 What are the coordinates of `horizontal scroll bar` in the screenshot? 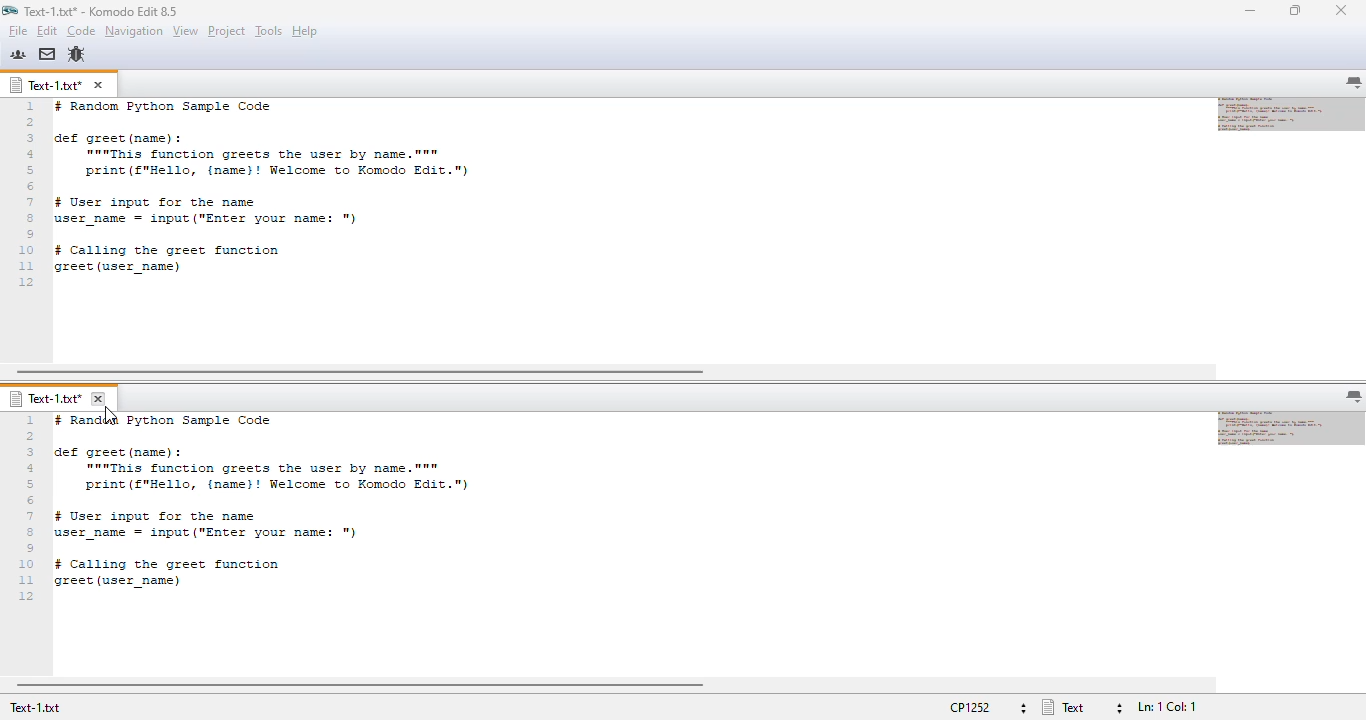 It's located at (359, 372).